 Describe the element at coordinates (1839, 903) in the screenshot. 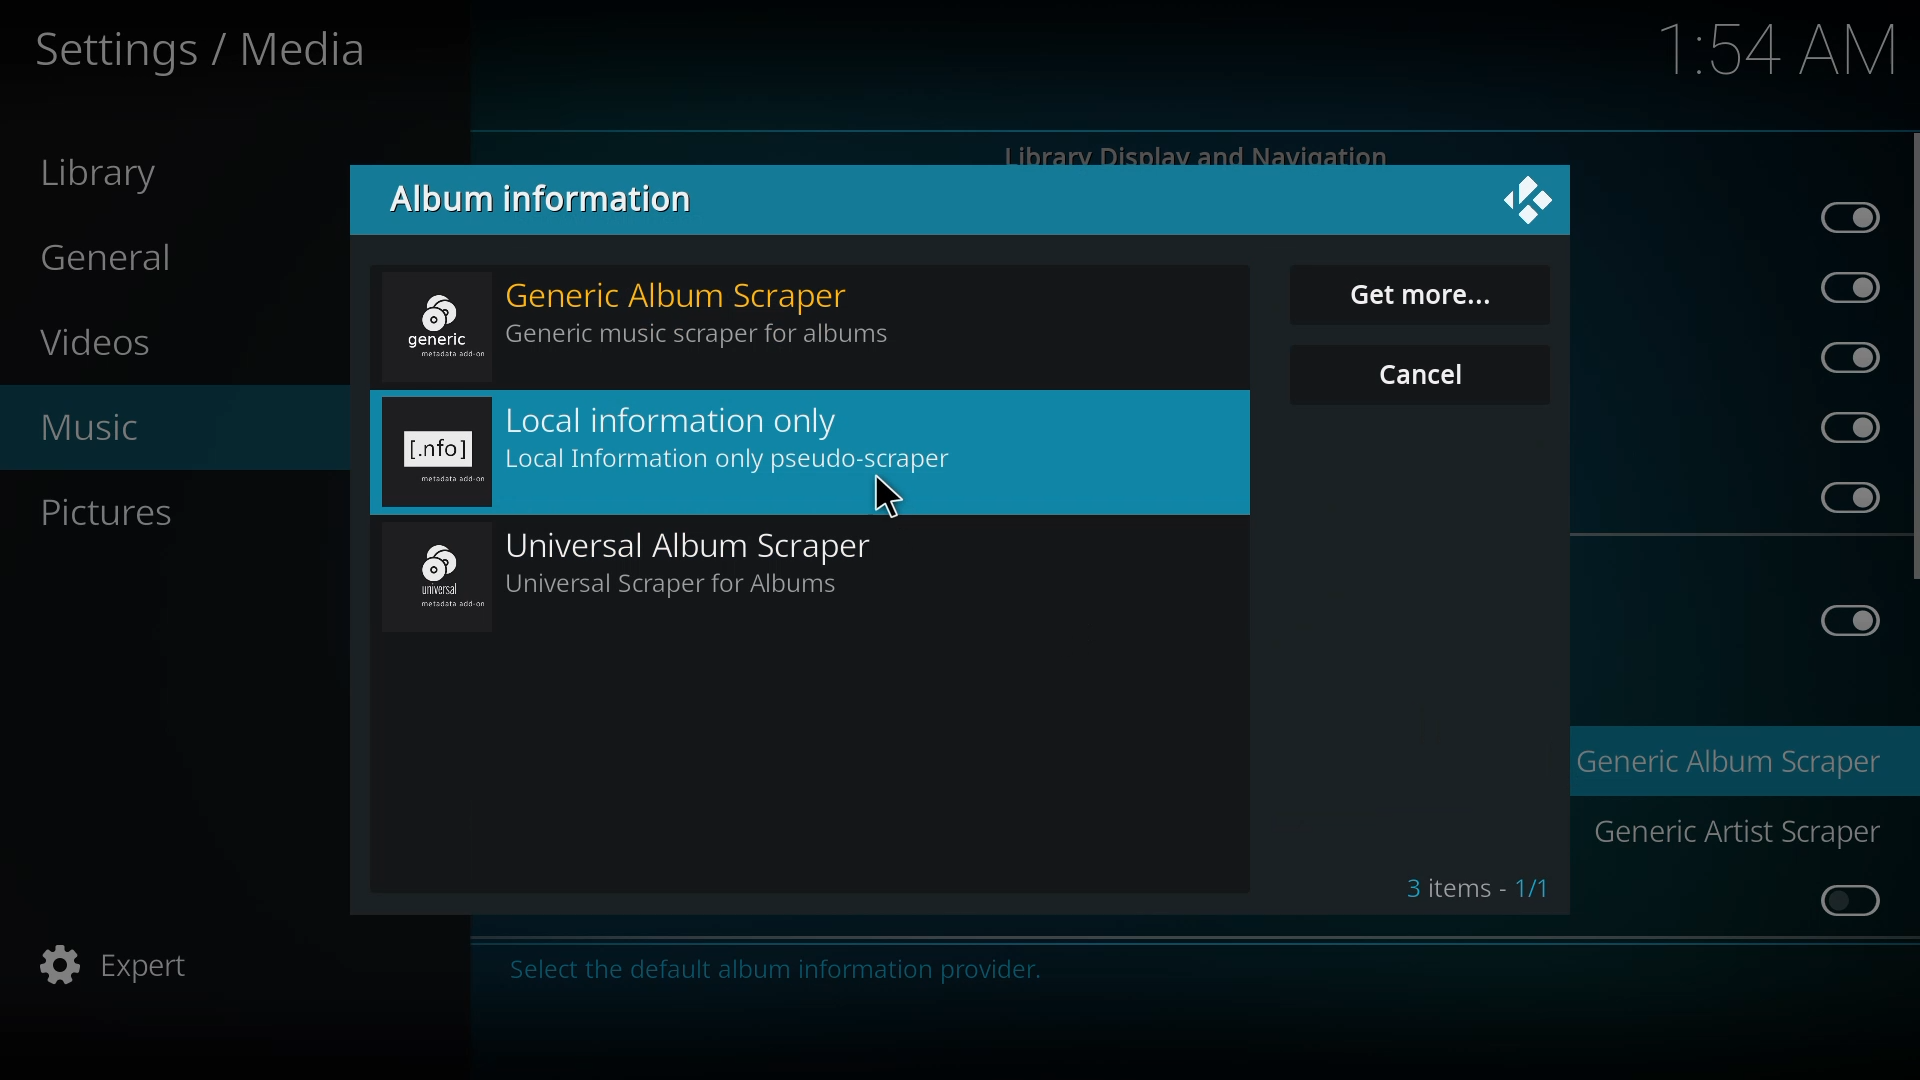

I see `click to enable` at that location.